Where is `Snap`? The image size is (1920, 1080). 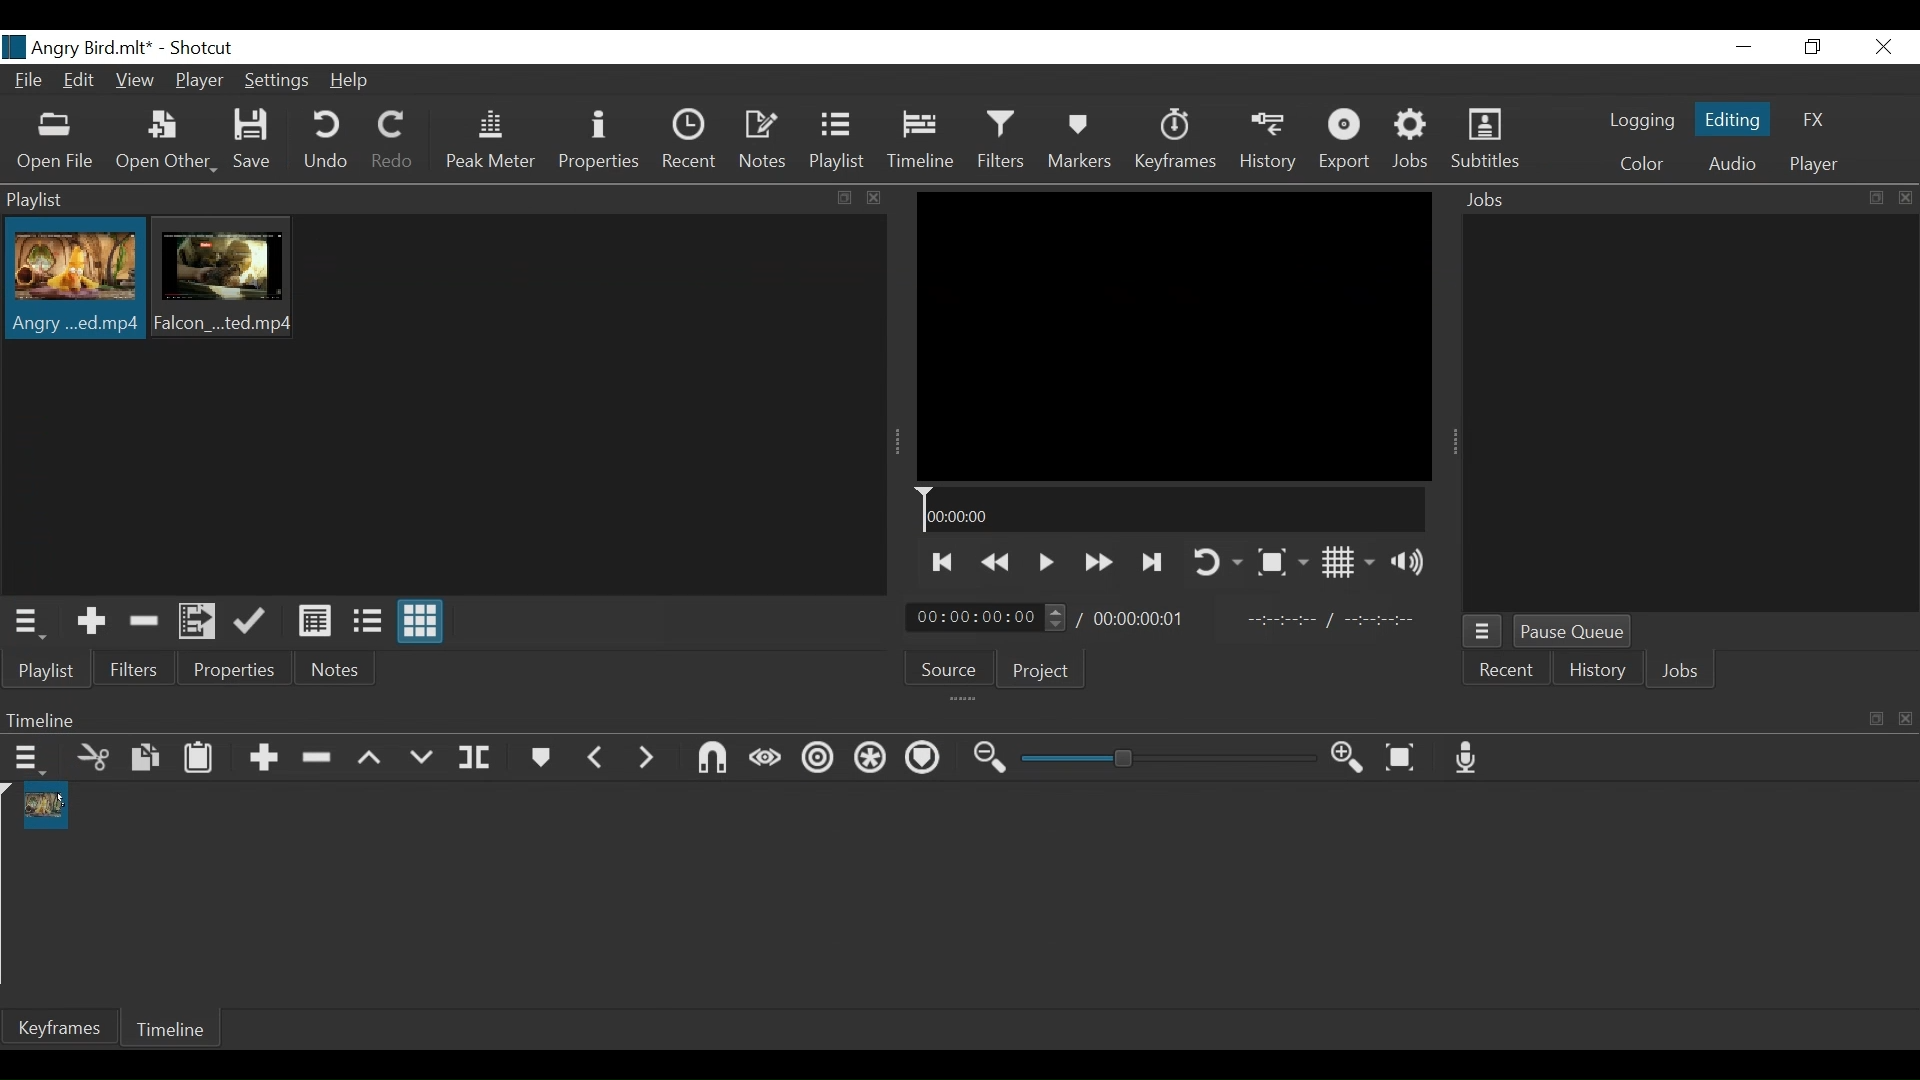 Snap is located at coordinates (713, 760).